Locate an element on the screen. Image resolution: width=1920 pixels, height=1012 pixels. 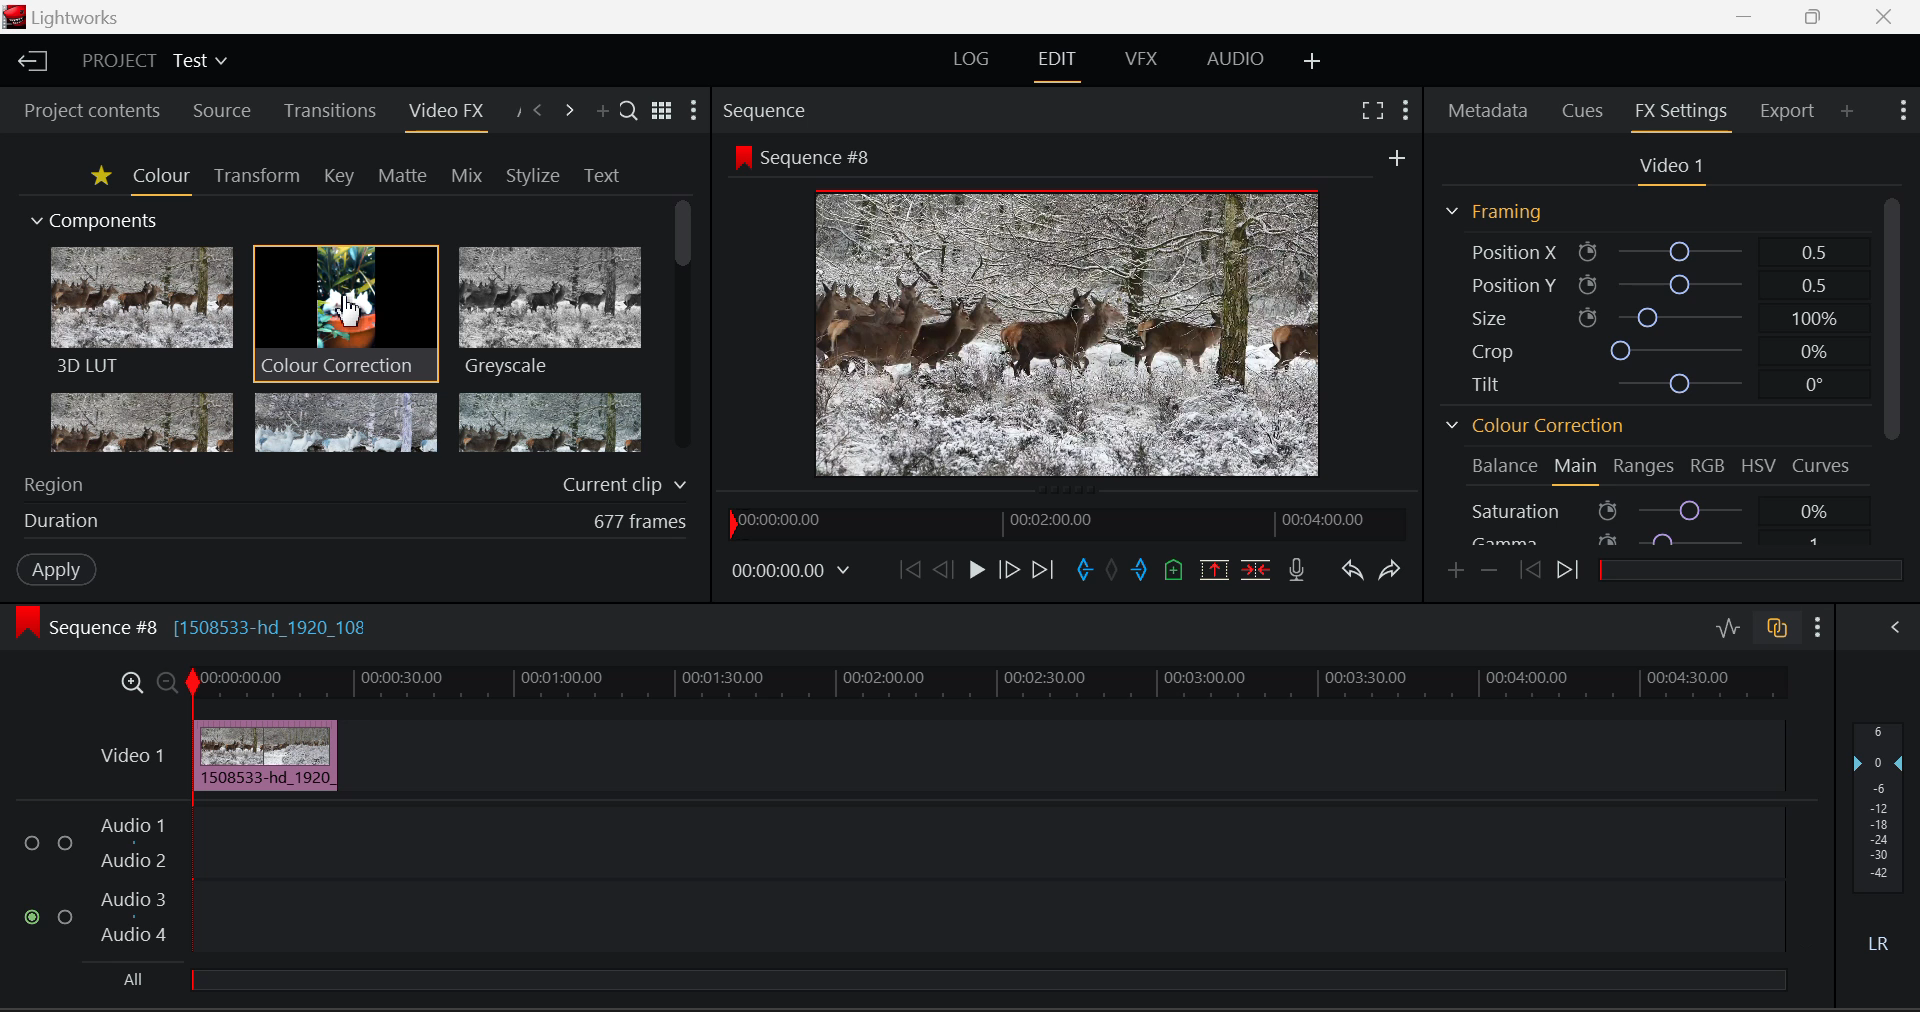
Greyscale is located at coordinates (547, 314).